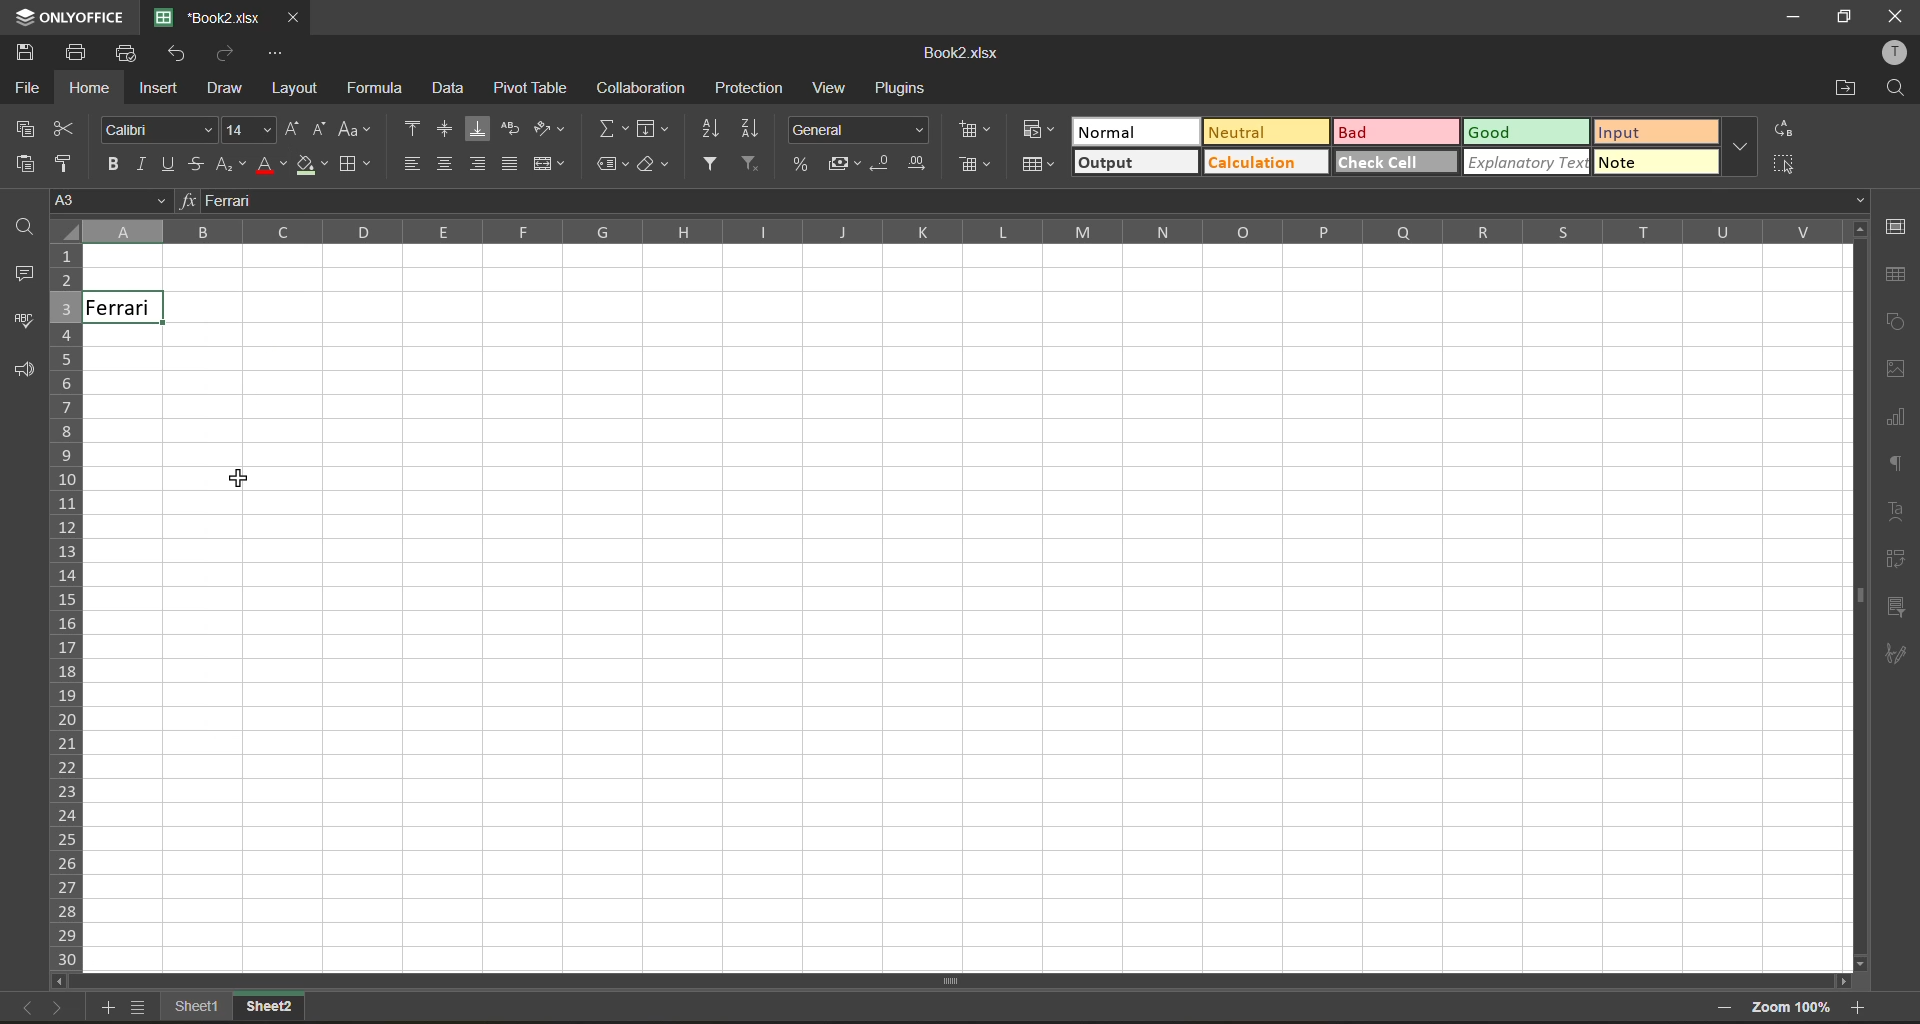 This screenshot has height=1024, width=1920. I want to click on borders, so click(359, 167).